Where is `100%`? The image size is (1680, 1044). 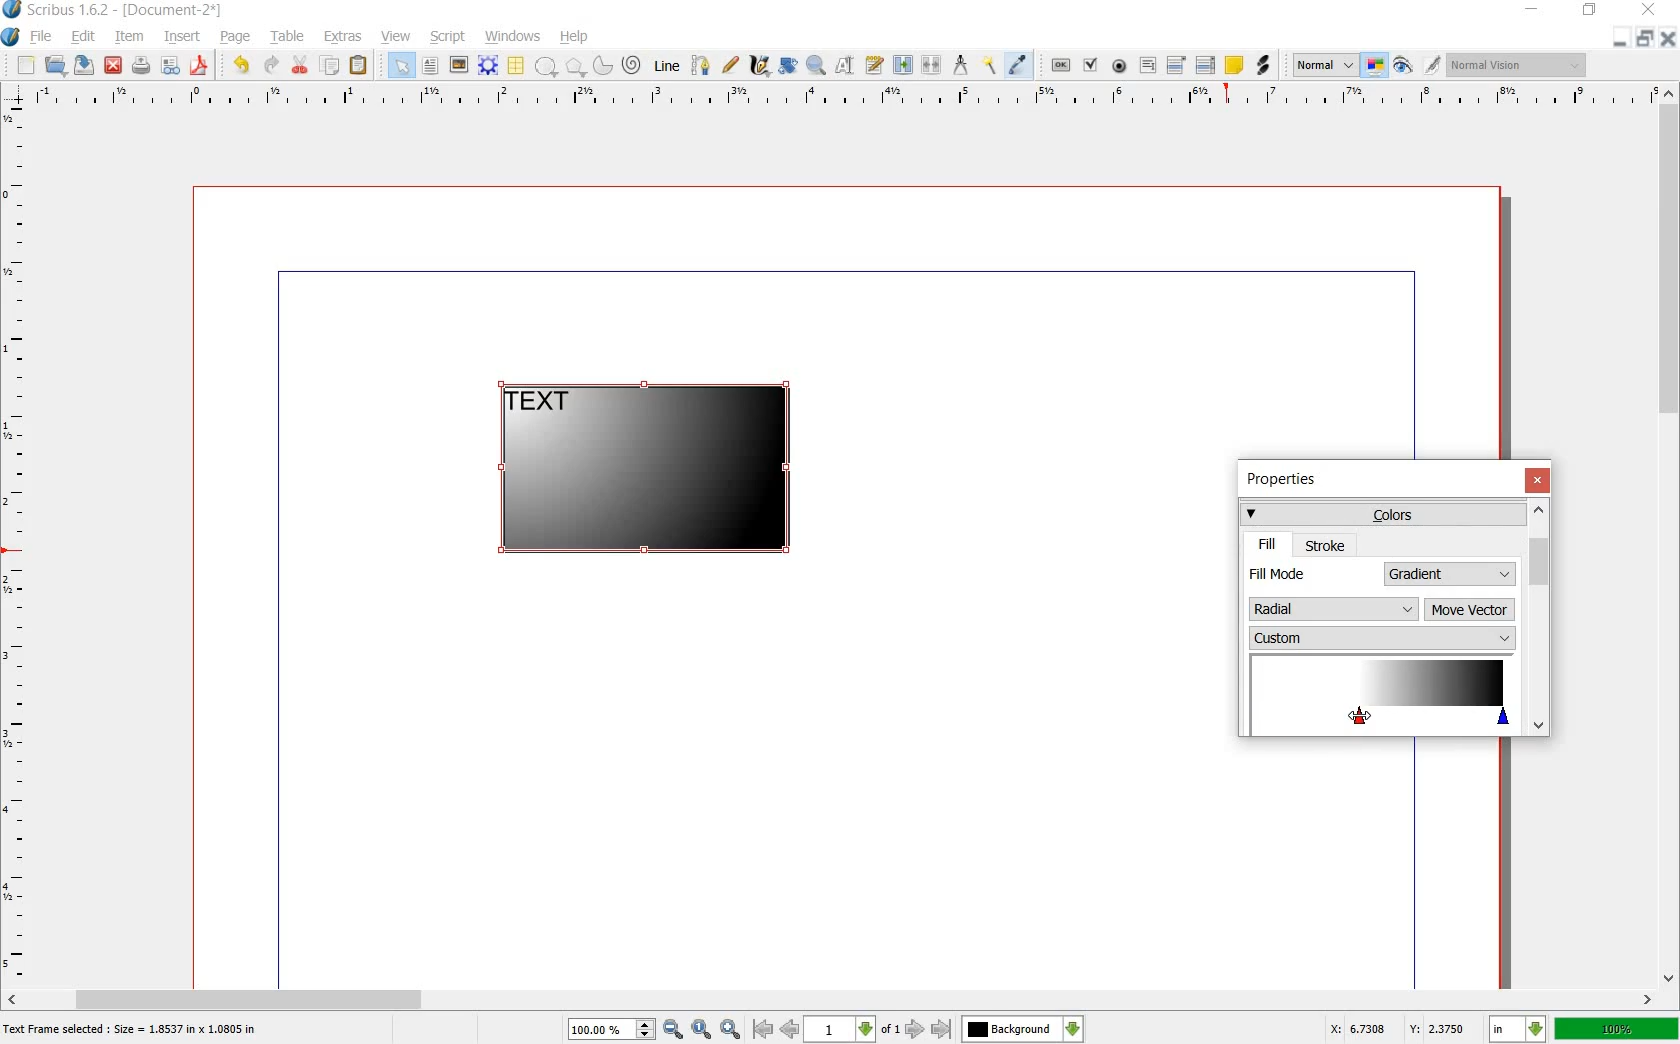 100% is located at coordinates (601, 1029).